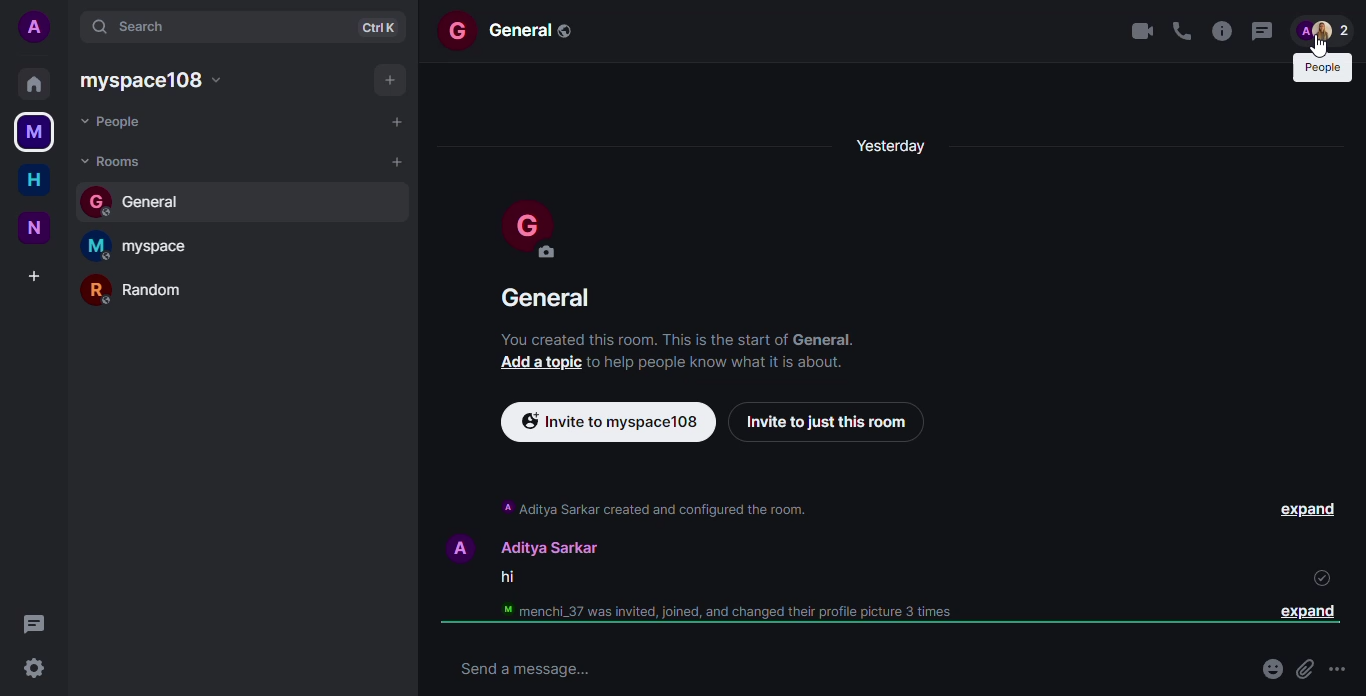  I want to click on add, so click(397, 121).